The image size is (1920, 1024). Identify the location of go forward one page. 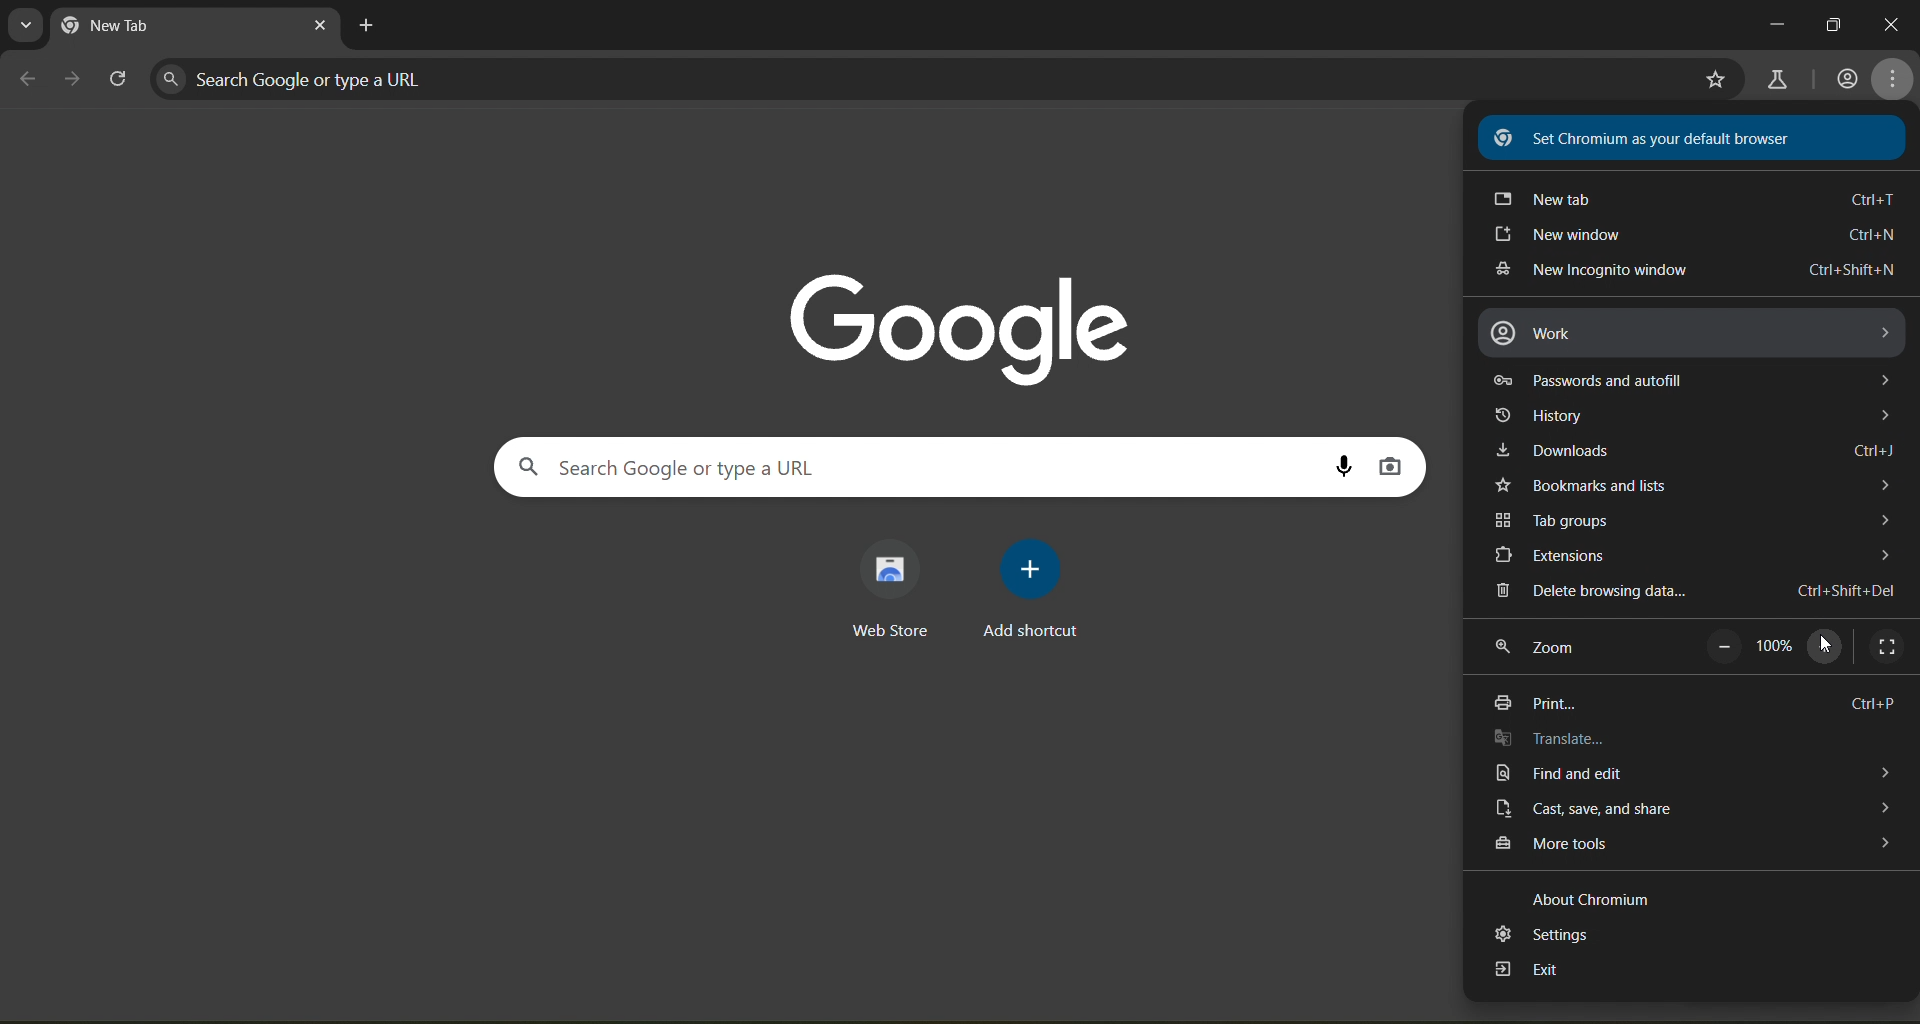
(73, 80).